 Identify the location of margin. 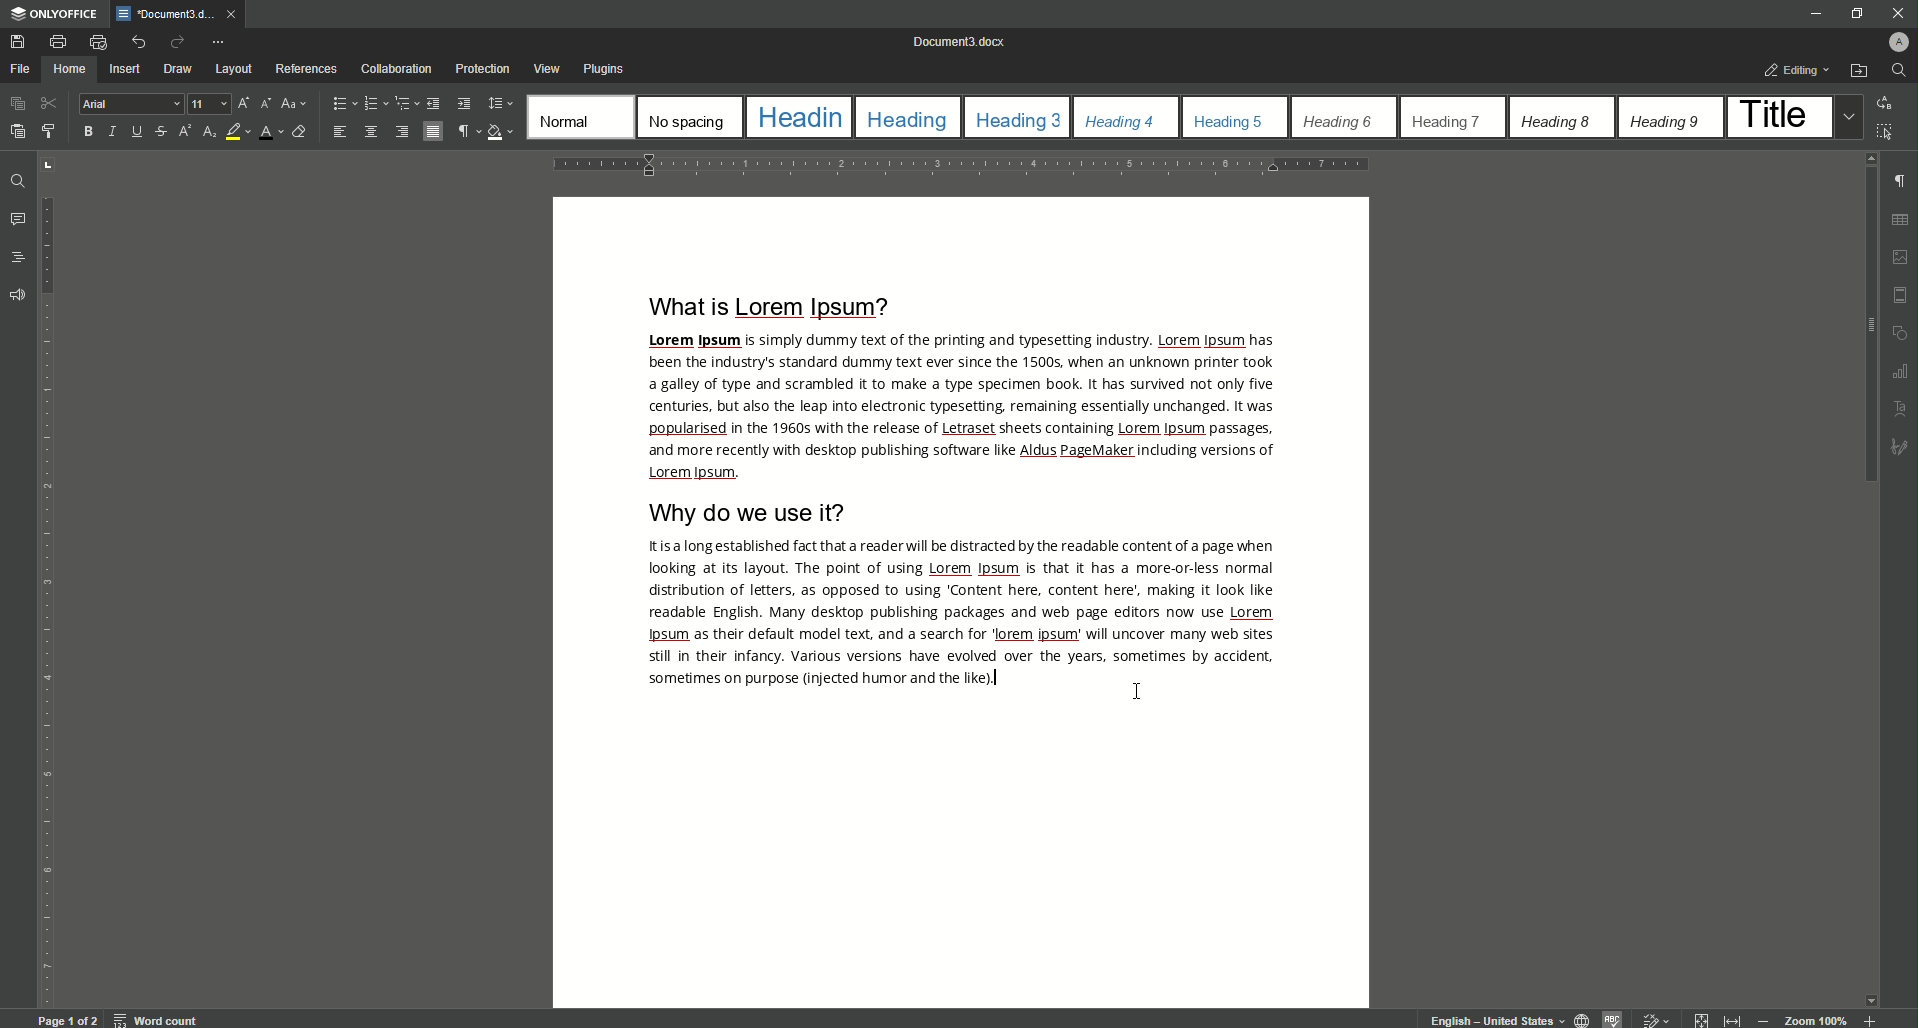
(1902, 290).